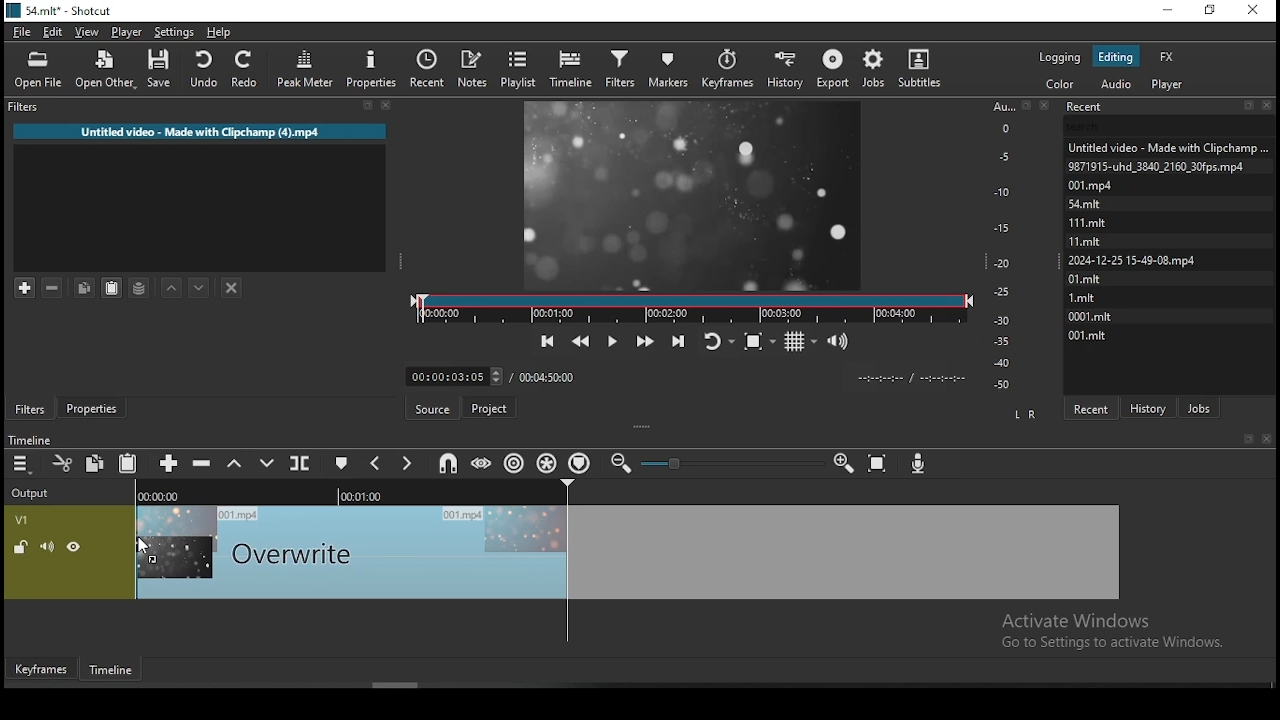 The width and height of the screenshot is (1280, 720). What do you see at coordinates (218, 32) in the screenshot?
I see `help` at bounding box center [218, 32].